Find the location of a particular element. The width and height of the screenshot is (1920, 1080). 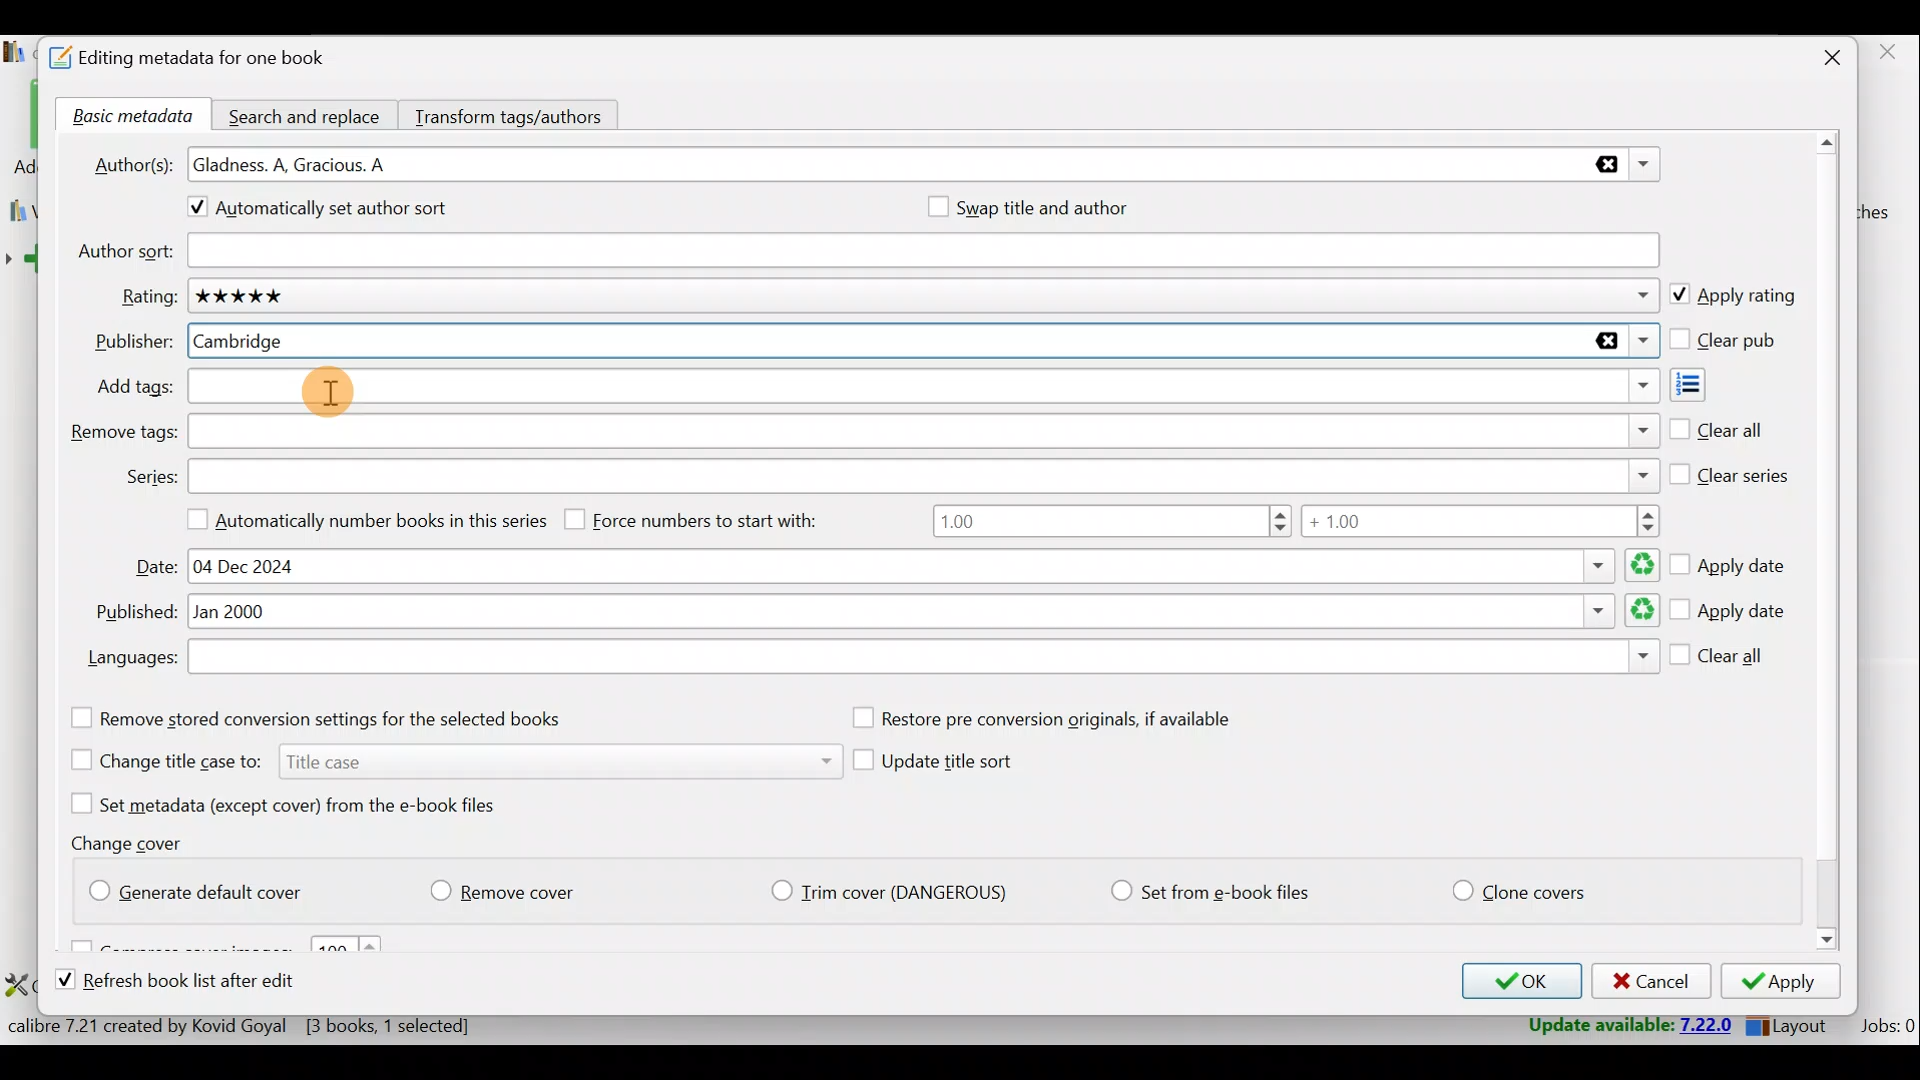

Rating: is located at coordinates (148, 297).